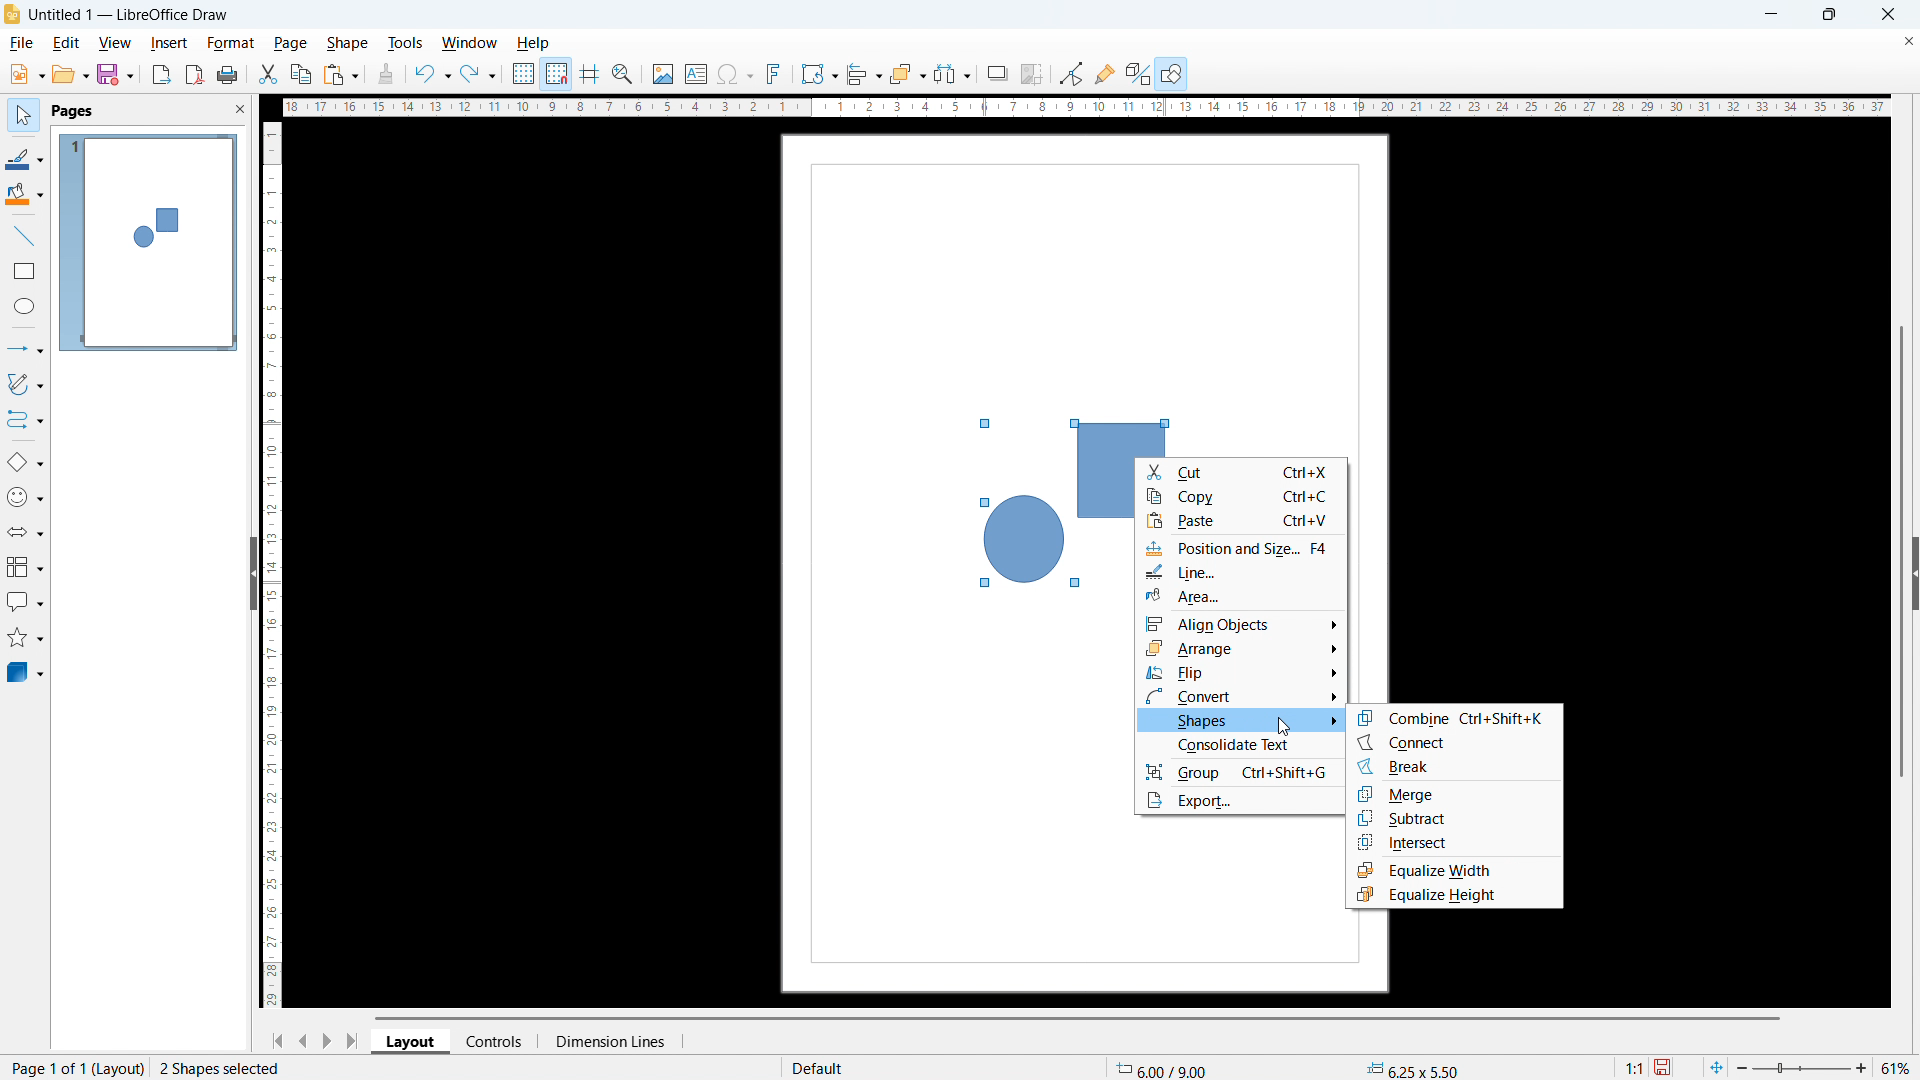  Describe the element at coordinates (26, 421) in the screenshot. I see `connectors` at that location.